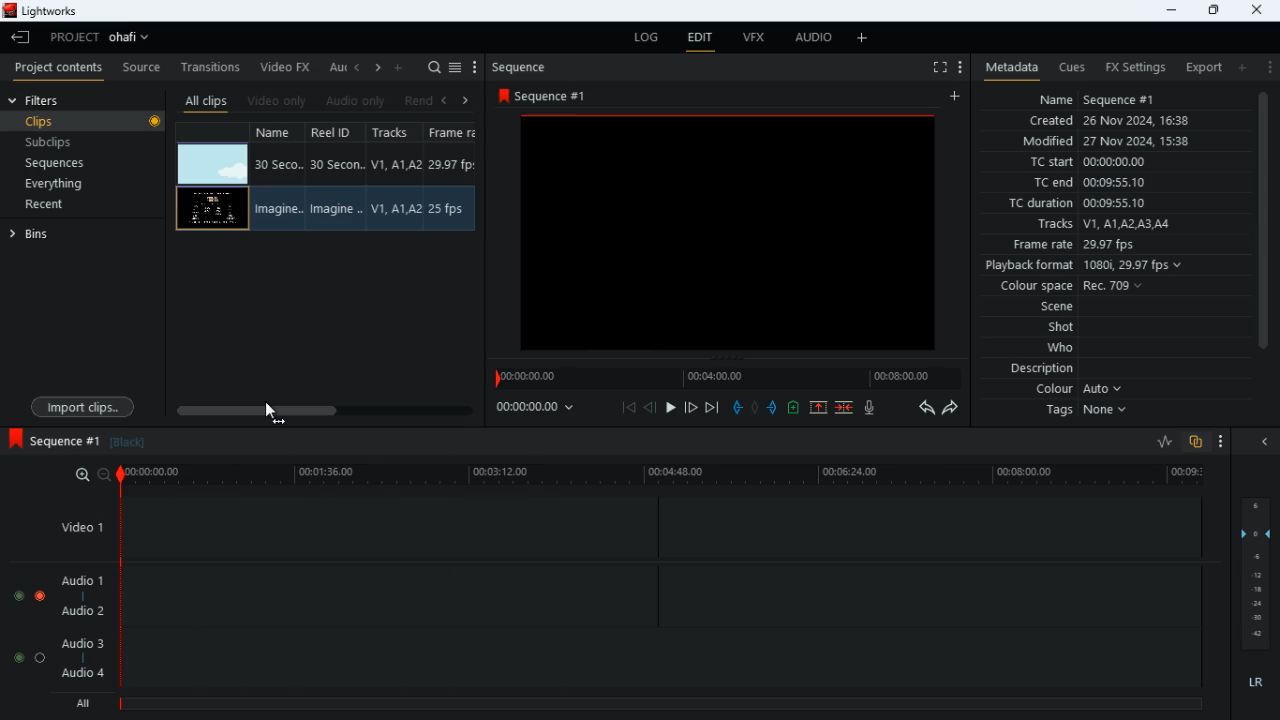 The image size is (1280, 720). Describe the element at coordinates (31, 596) in the screenshot. I see `audio selection buttons` at that location.